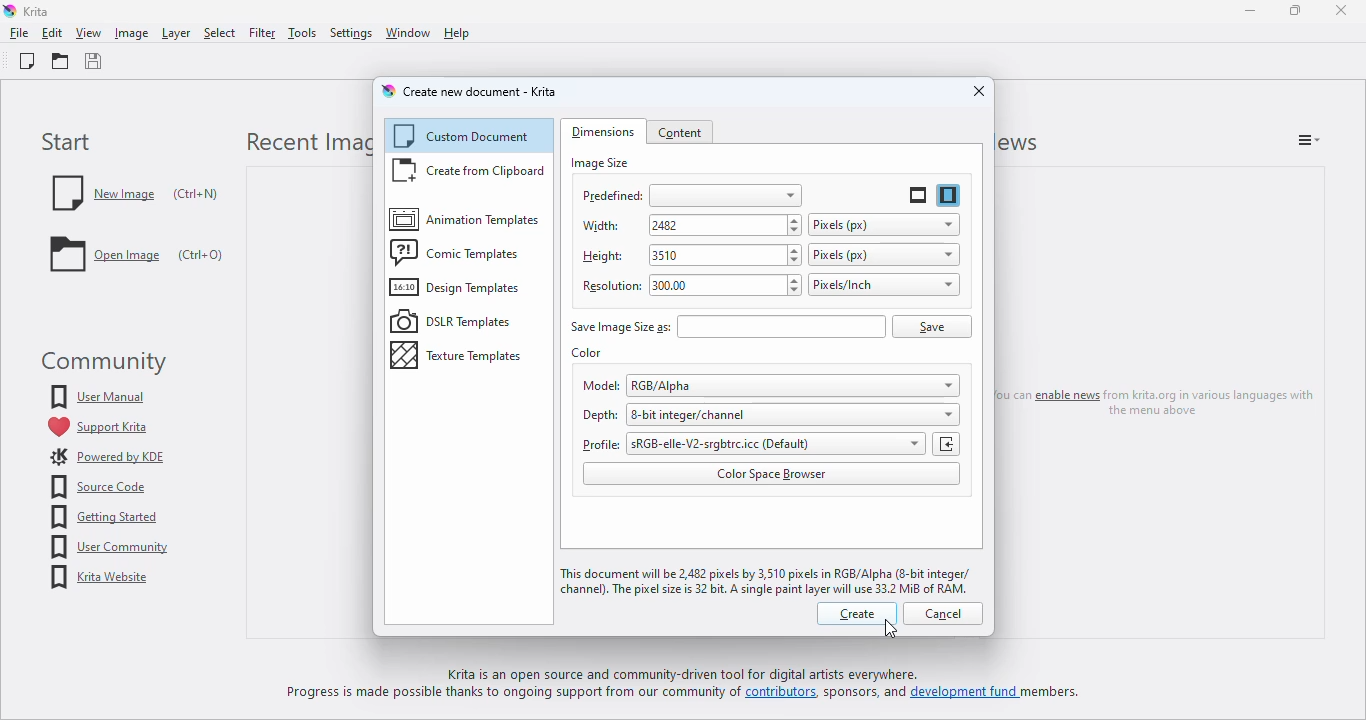 The image size is (1366, 720). I want to click on maximize, so click(1295, 10).